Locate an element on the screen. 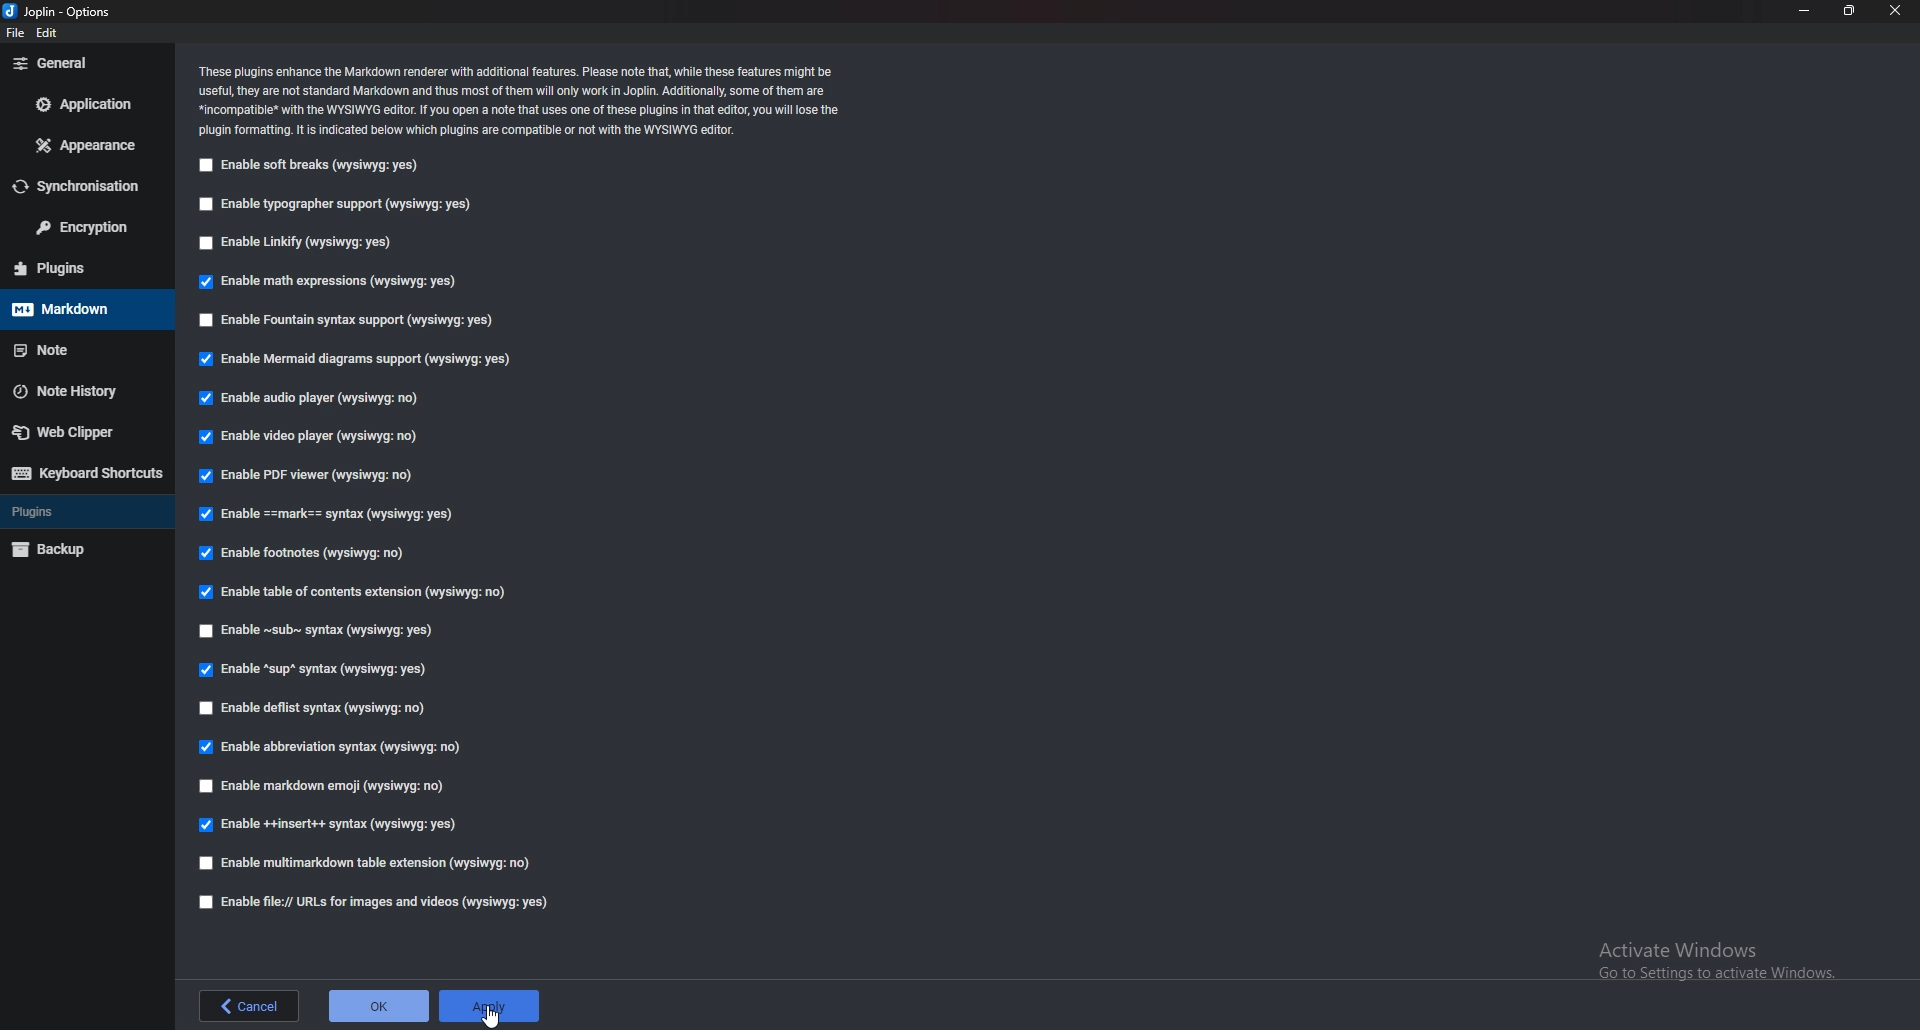 Image resolution: width=1920 pixels, height=1030 pixels. Cursor is located at coordinates (490, 1015).